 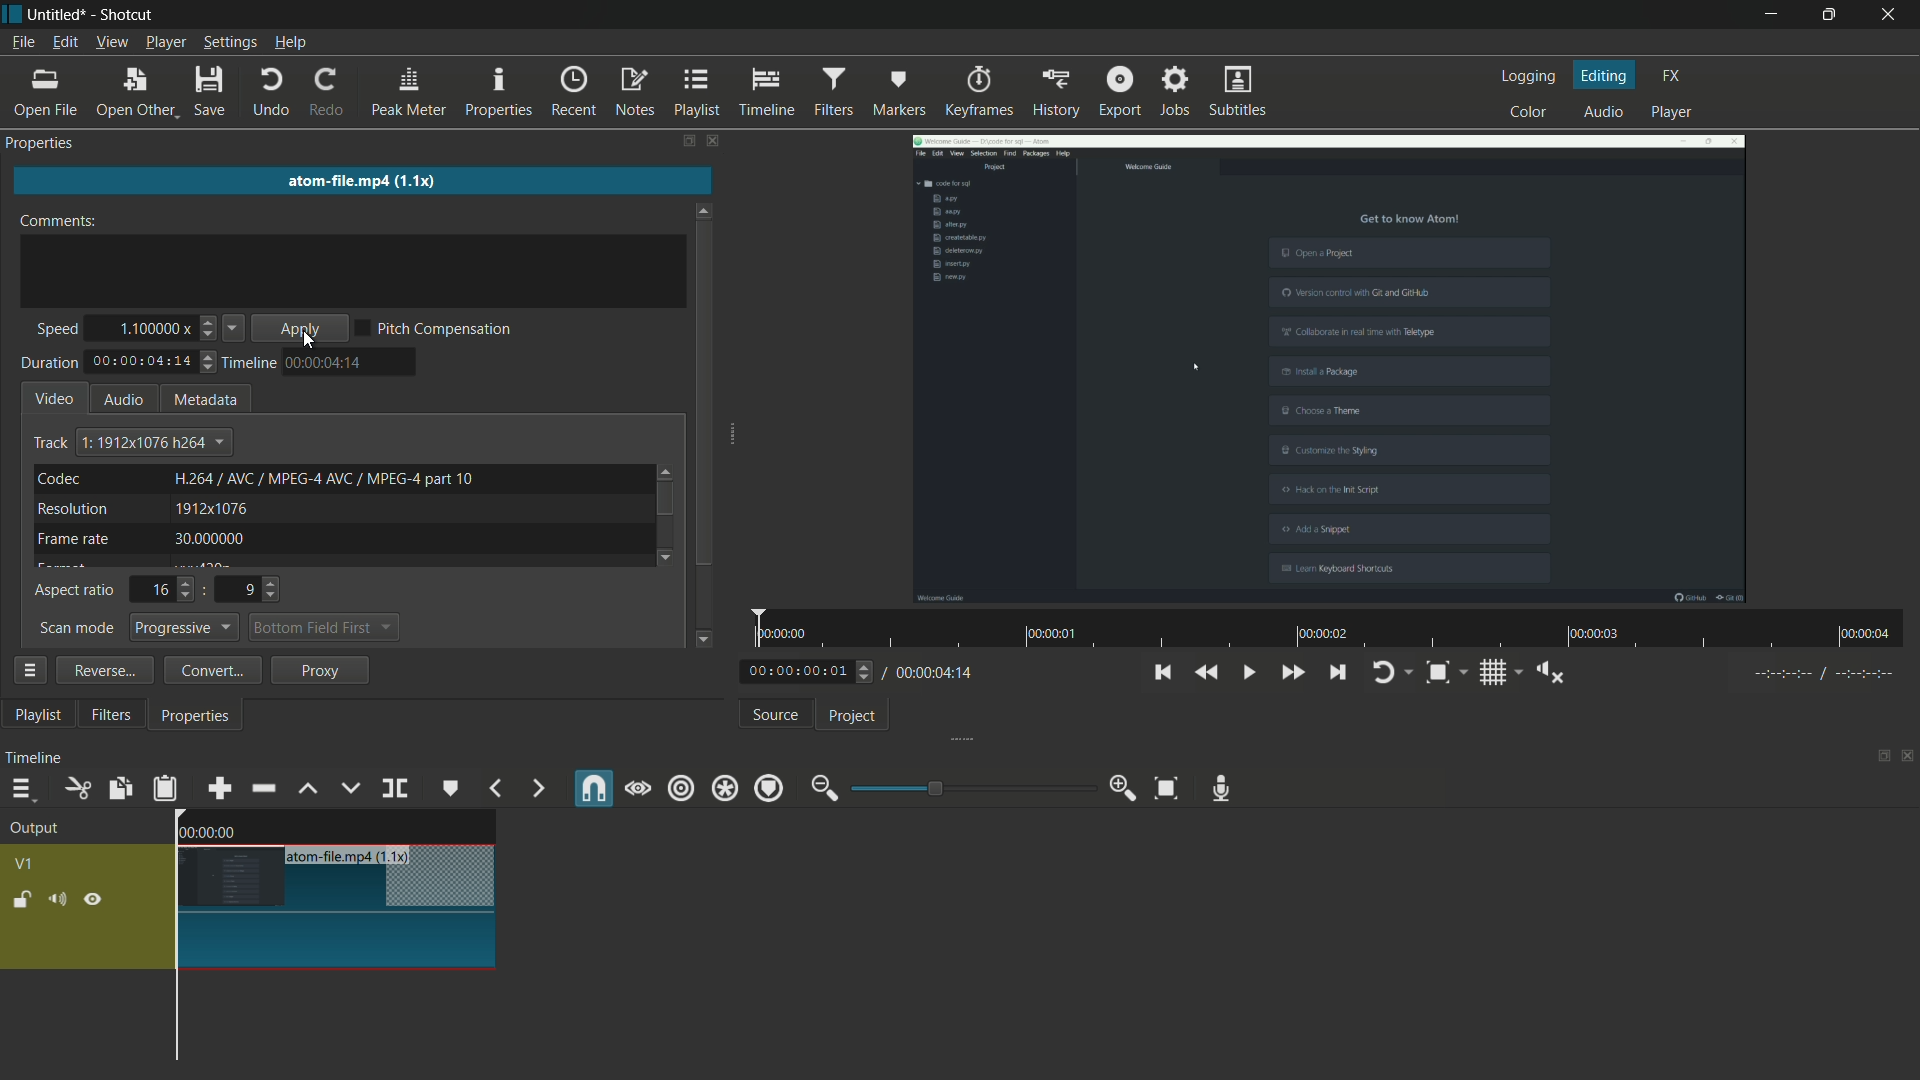 What do you see at coordinates (1825, 15) in the screenshot?
I see `maximize` at bounding box center [1825, 15].